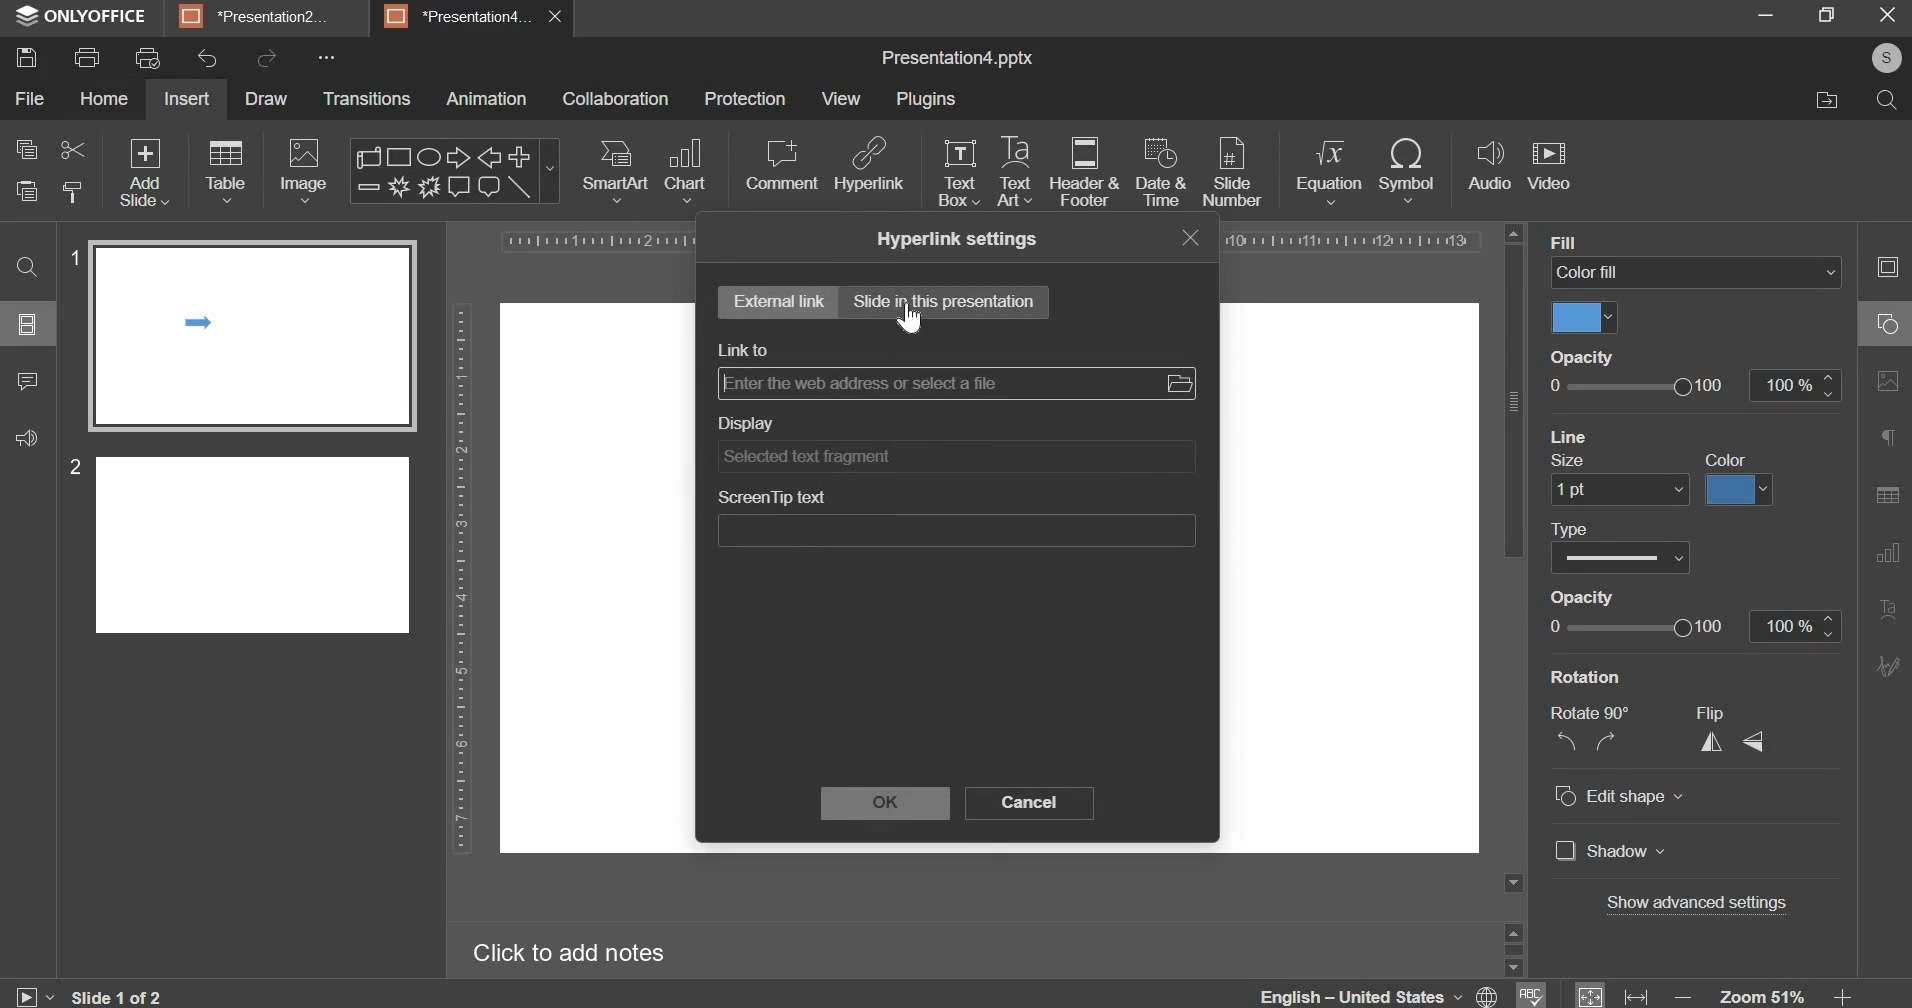  Describe the element at coordinates (1749, 489) in the screenshot. I see `` at that location.